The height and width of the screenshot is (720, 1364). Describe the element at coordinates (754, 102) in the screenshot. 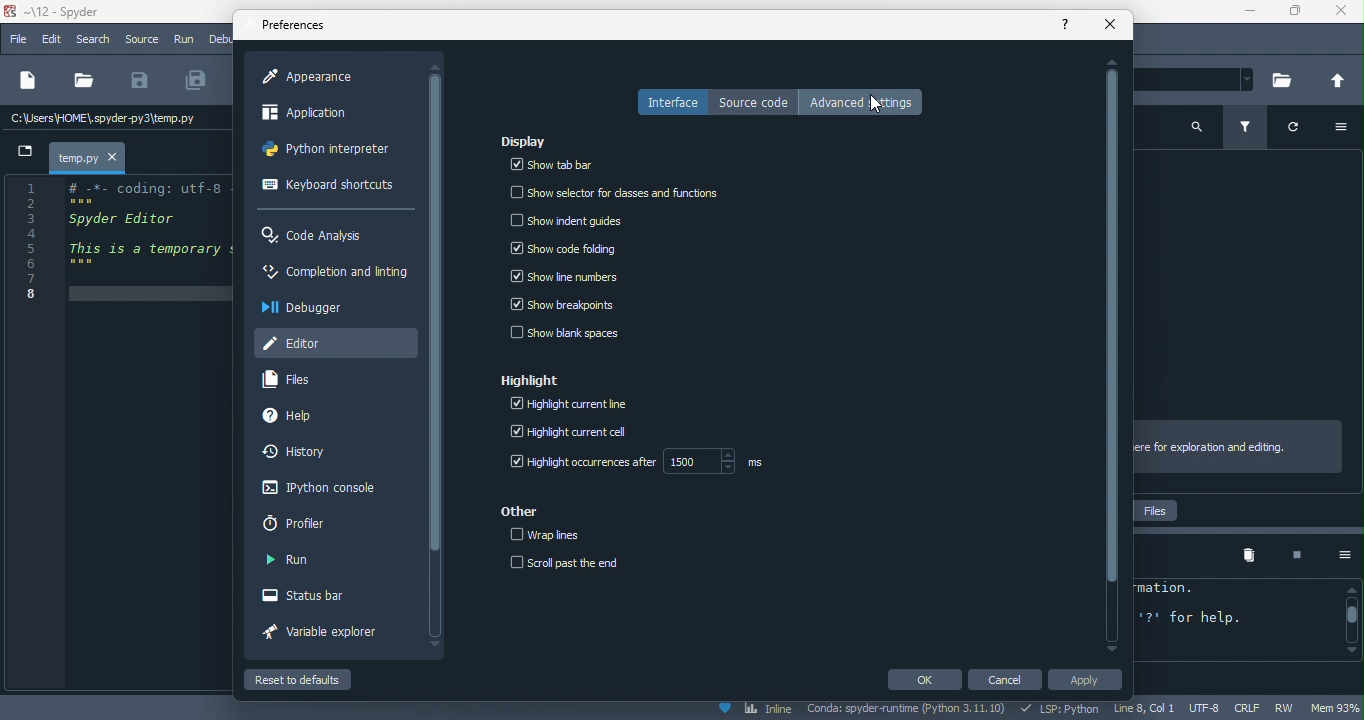

I see `source code` at that location.